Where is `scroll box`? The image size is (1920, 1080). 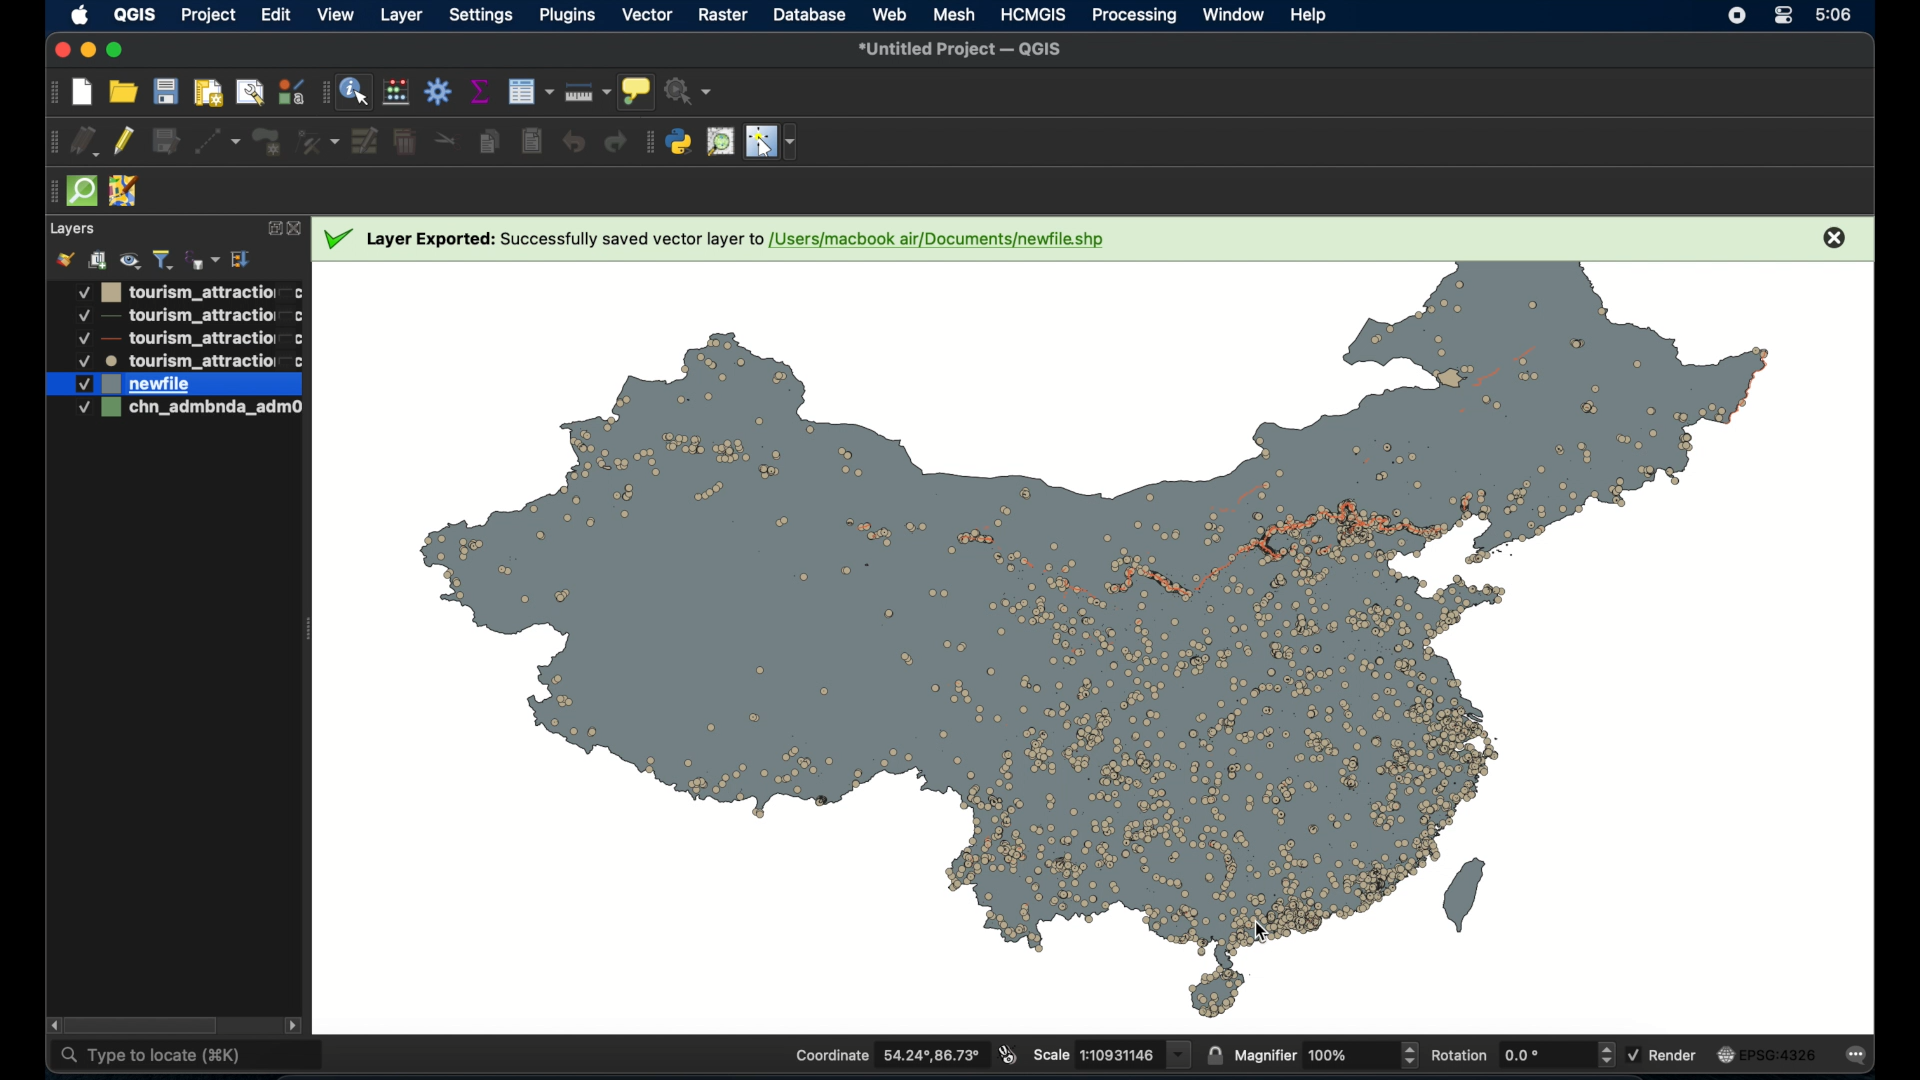 scroll box is located at coordinates (144, 1025).